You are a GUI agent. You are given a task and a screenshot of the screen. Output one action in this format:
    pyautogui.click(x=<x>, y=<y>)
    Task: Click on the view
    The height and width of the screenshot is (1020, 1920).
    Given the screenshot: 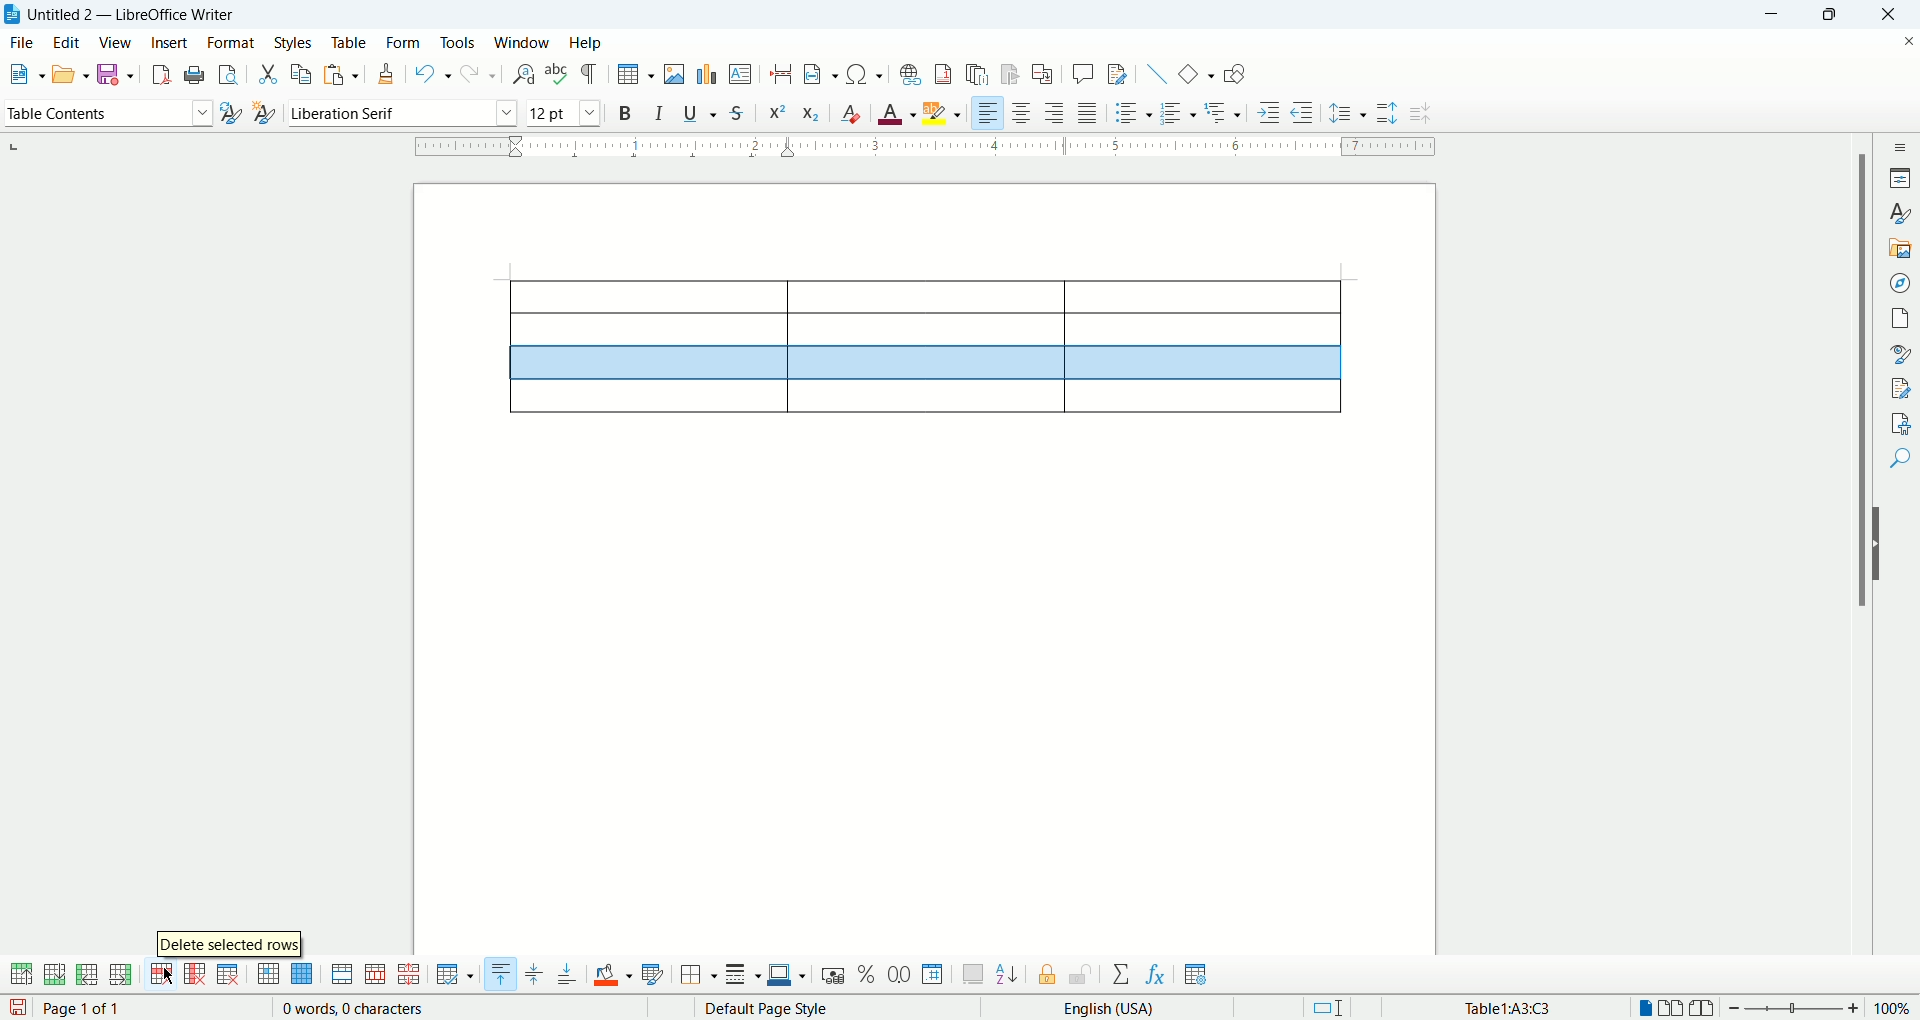 What is the action you would take?
    pyautogui.click(x=117, y=44)
    